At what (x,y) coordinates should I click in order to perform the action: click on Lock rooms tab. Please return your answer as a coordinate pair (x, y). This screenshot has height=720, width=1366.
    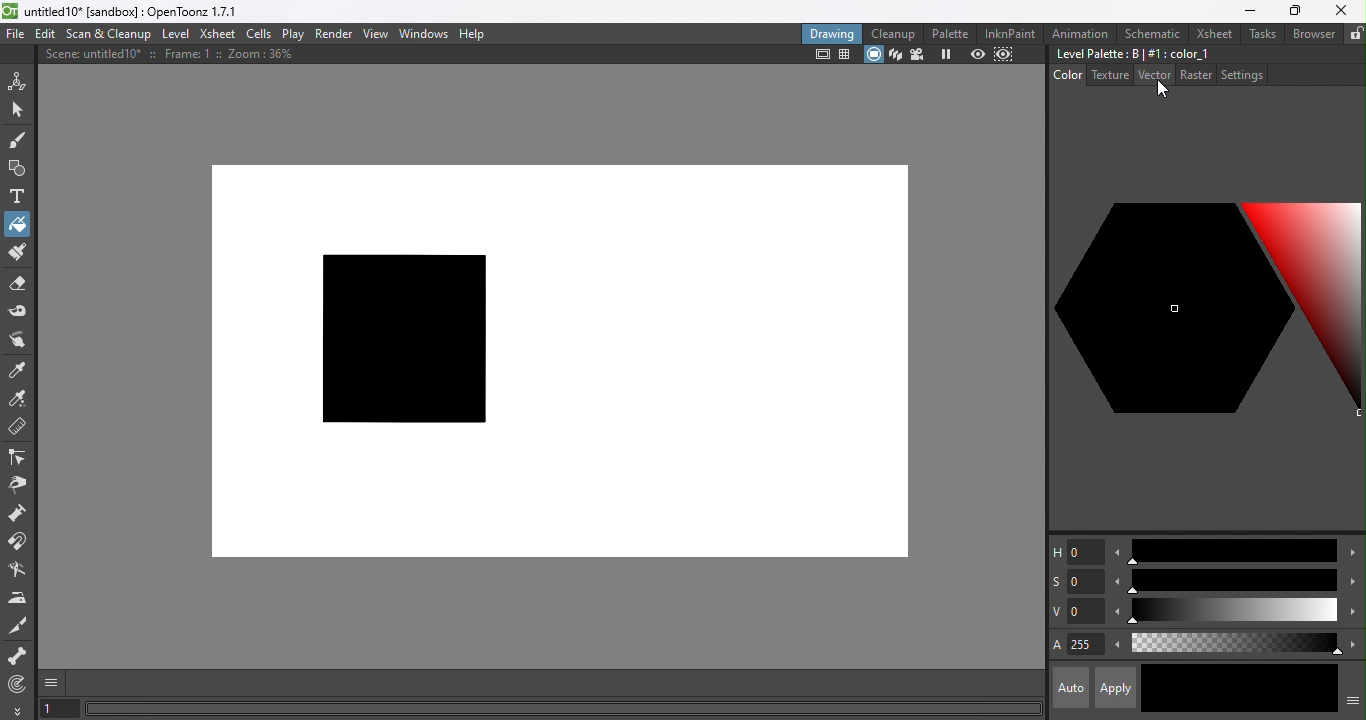
    Looking at the image, I should click on (1356, 33).